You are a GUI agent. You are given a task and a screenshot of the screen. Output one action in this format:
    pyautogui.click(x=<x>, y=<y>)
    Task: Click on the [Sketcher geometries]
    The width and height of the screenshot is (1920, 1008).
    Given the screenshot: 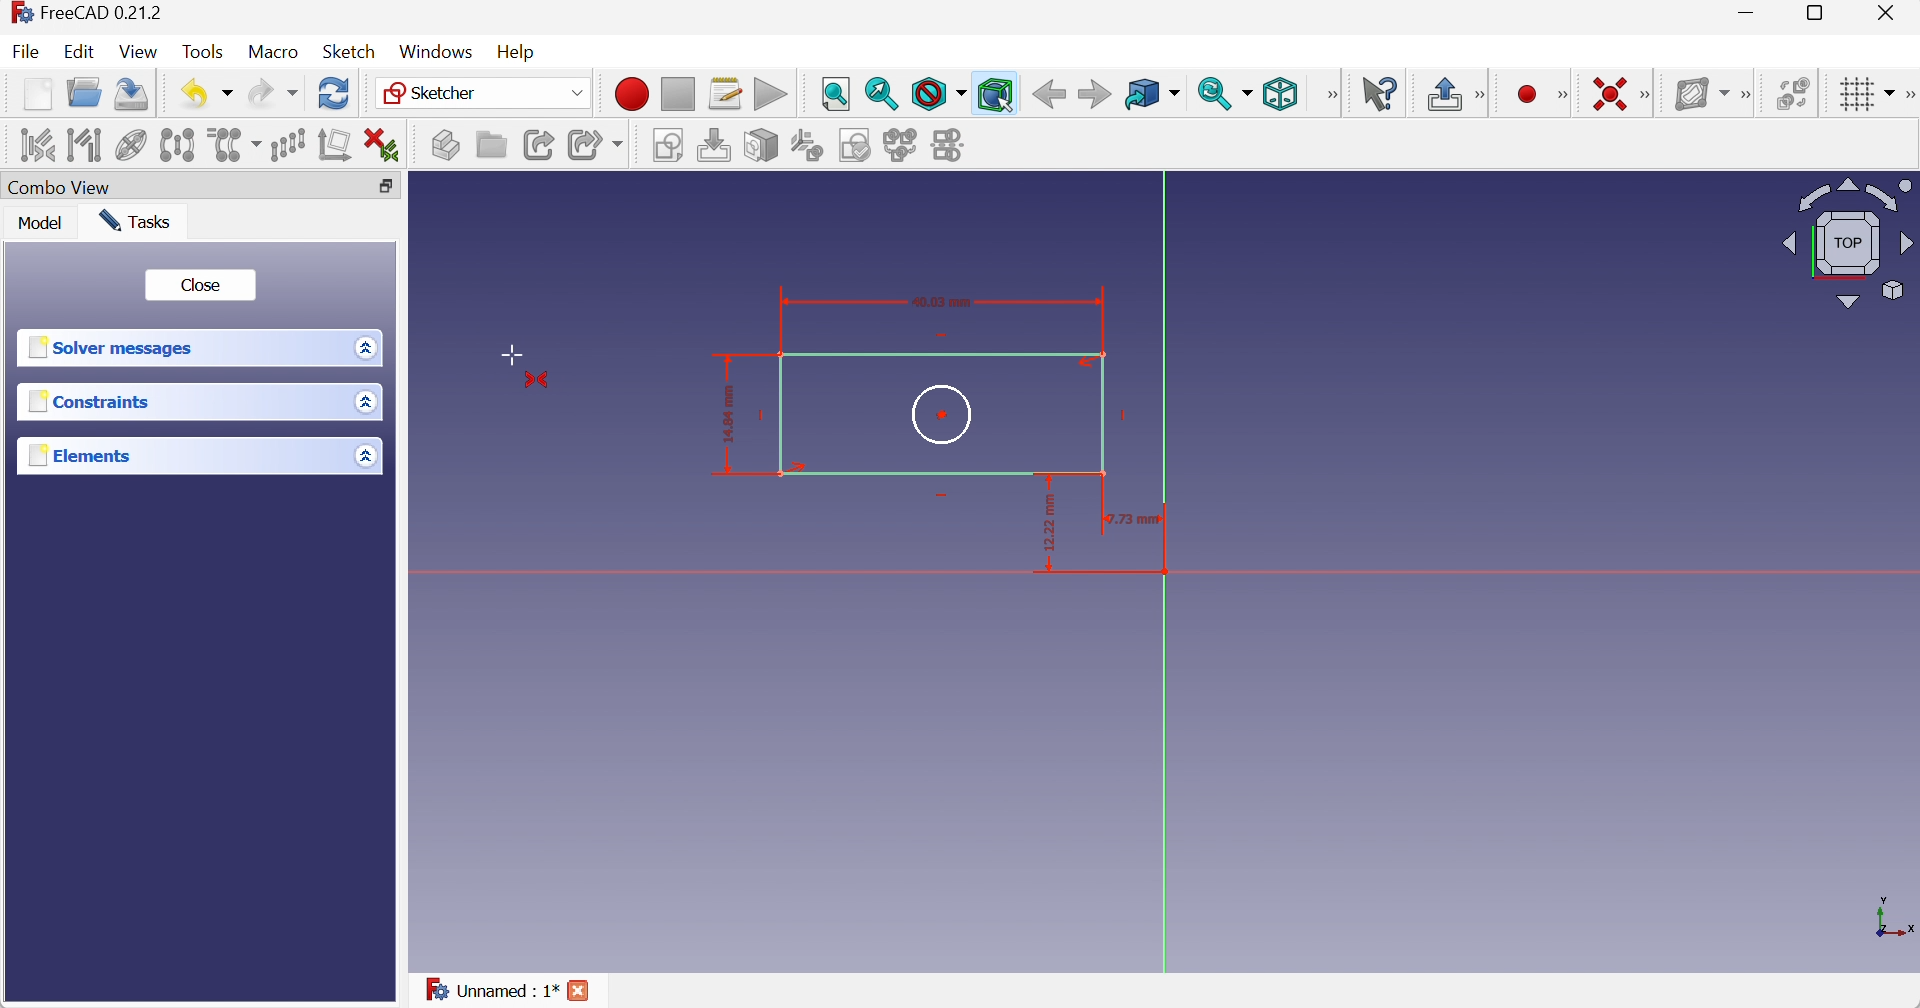 What is the action you would take?
    pyautogui.click(x=1562, y=95)
    